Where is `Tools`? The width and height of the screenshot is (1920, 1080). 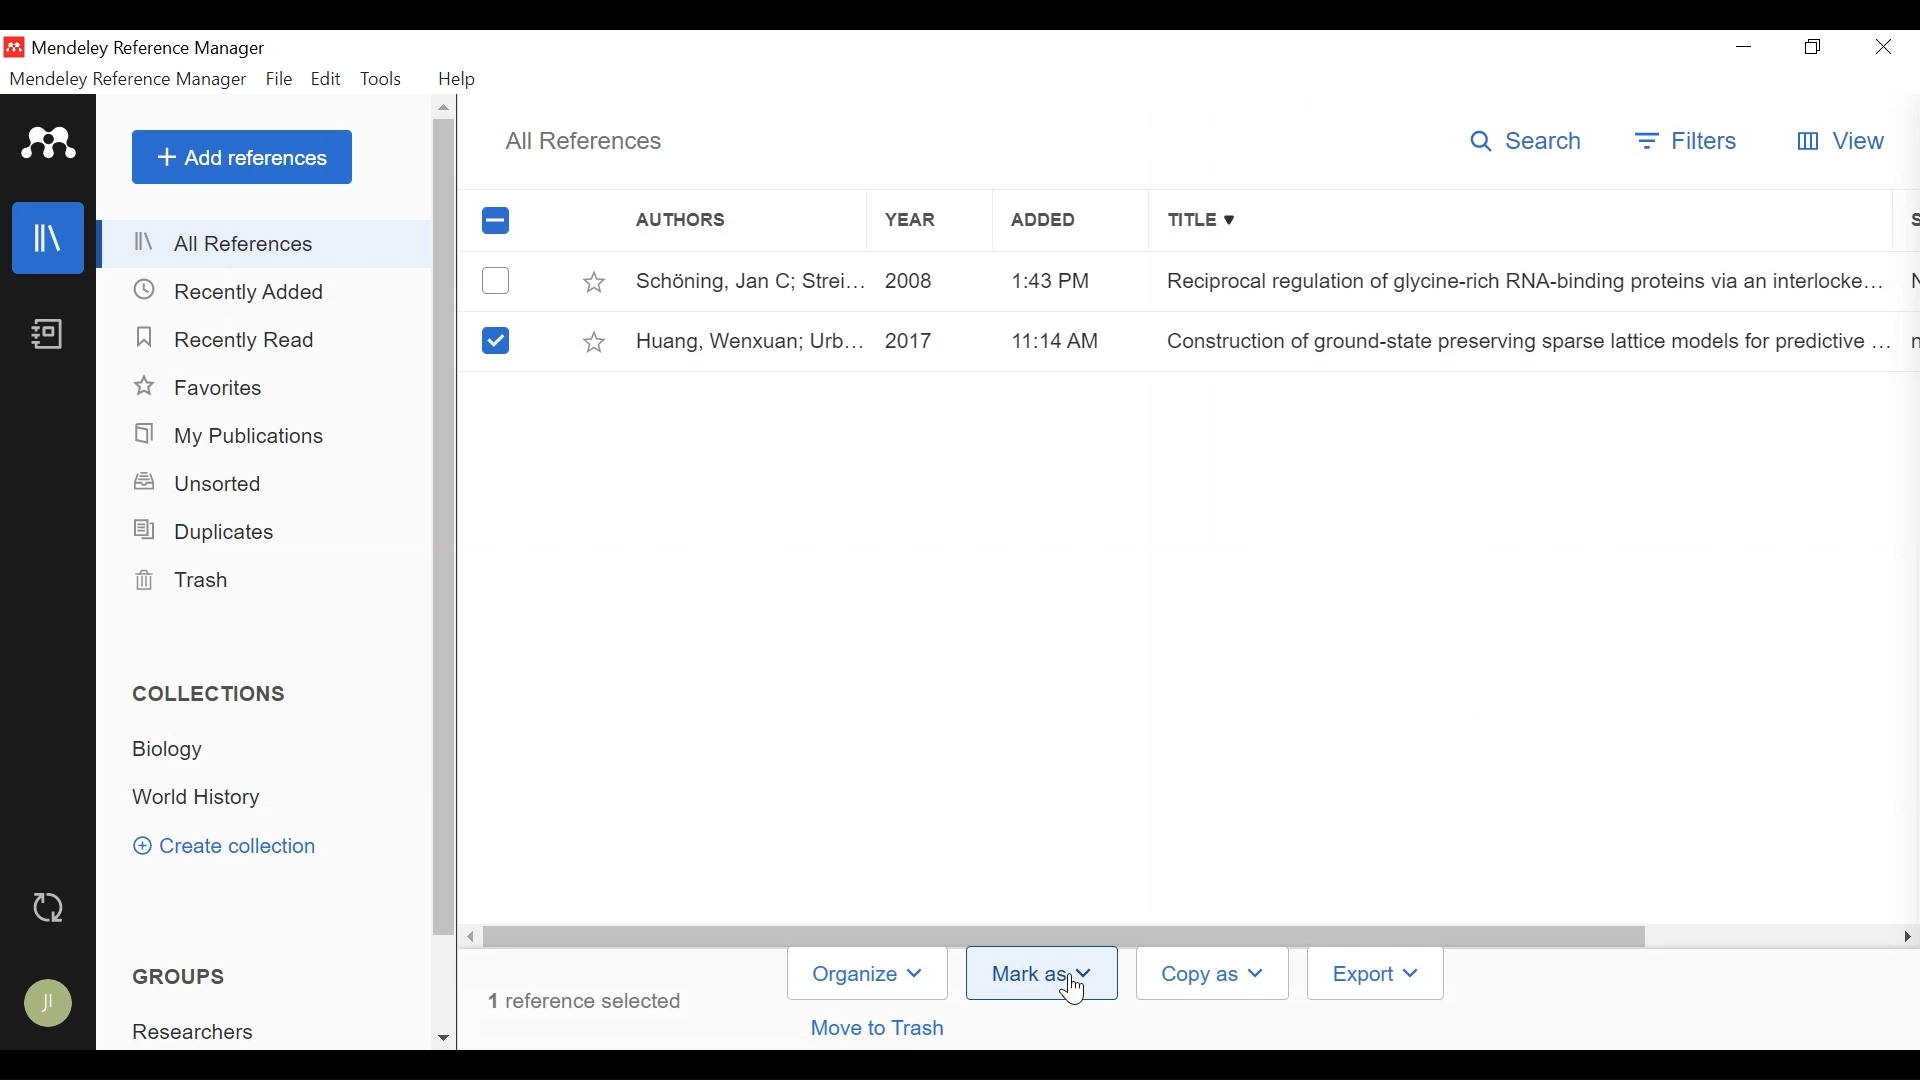
Tools is located at coordinates (382, 78).